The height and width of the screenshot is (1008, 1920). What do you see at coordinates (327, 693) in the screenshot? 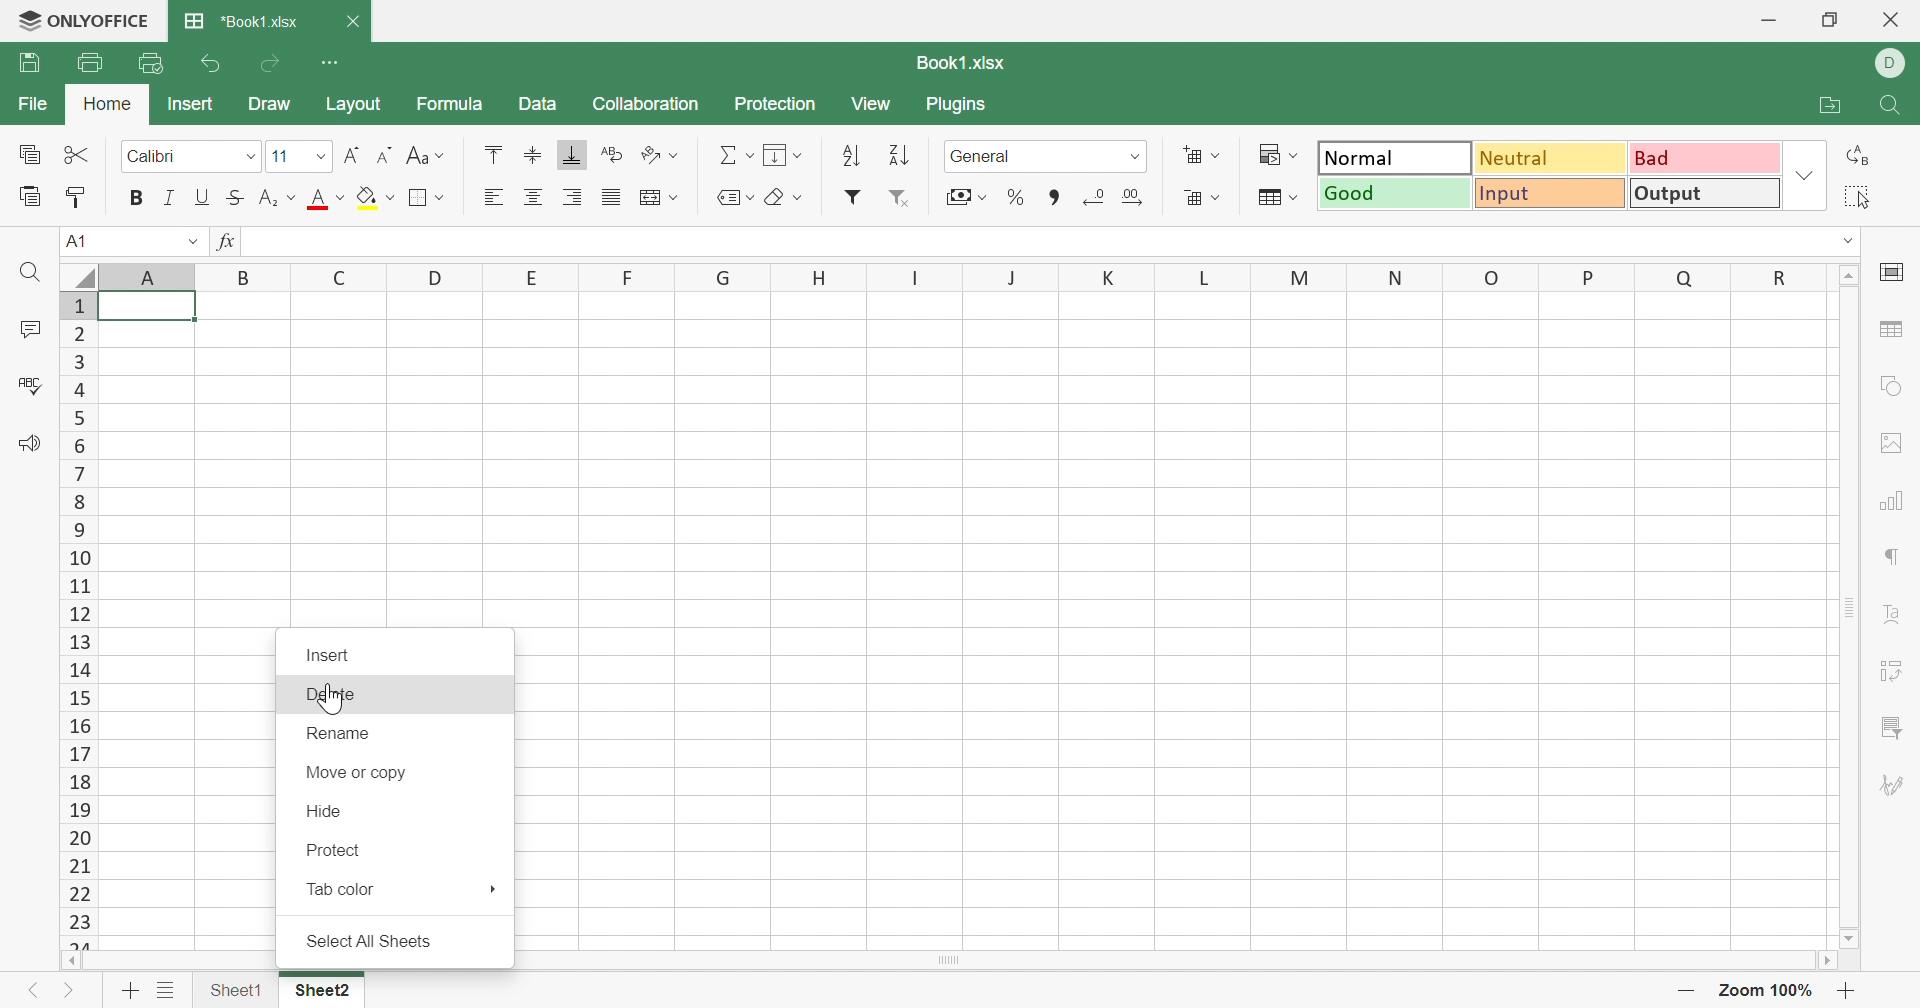
I see `Delete` at bounding box center [327, 693].